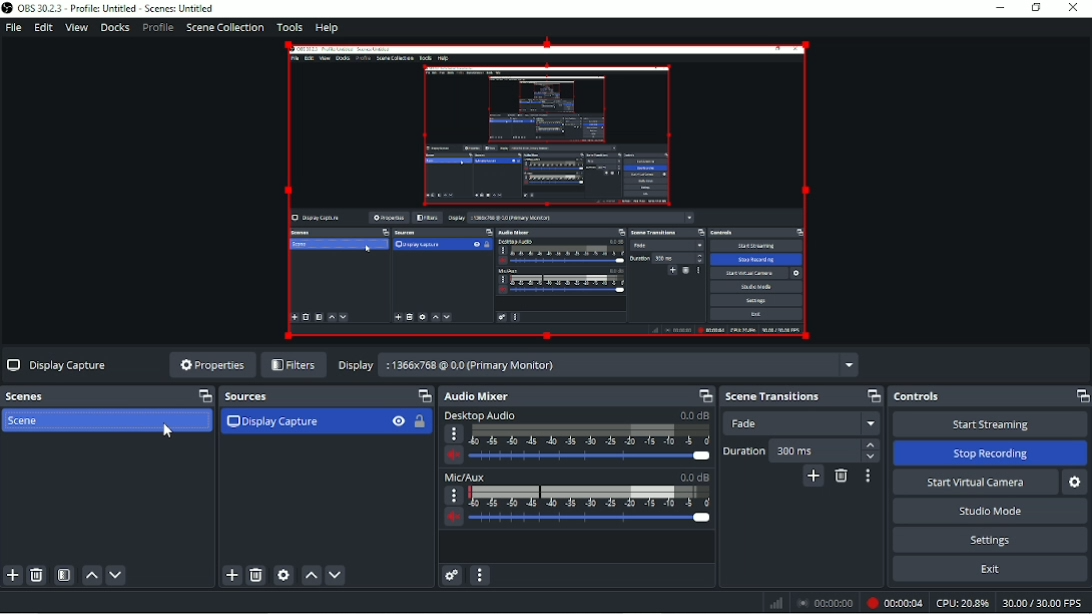 The image size is (1092, 614). What do you see at coordinates (1045, 604) in the screenshot?
I see `30.00/30.00 FPS` at bounding box center [1045, 604].